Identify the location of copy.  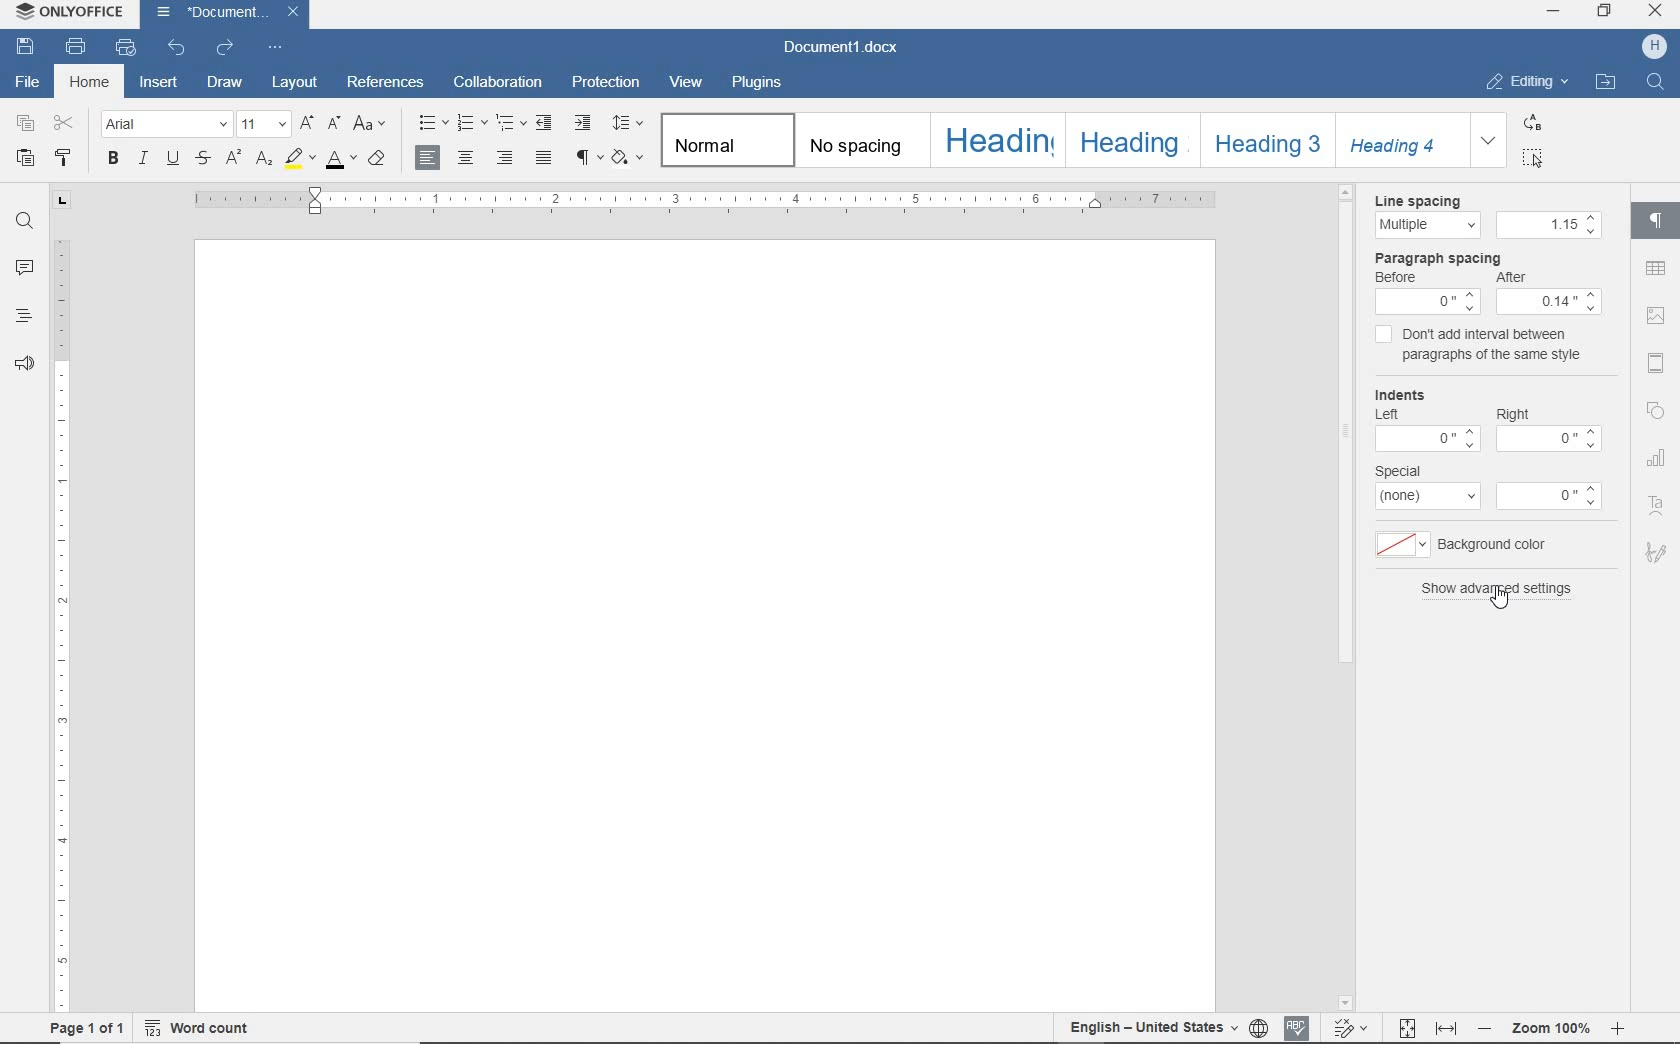
(25, 126).